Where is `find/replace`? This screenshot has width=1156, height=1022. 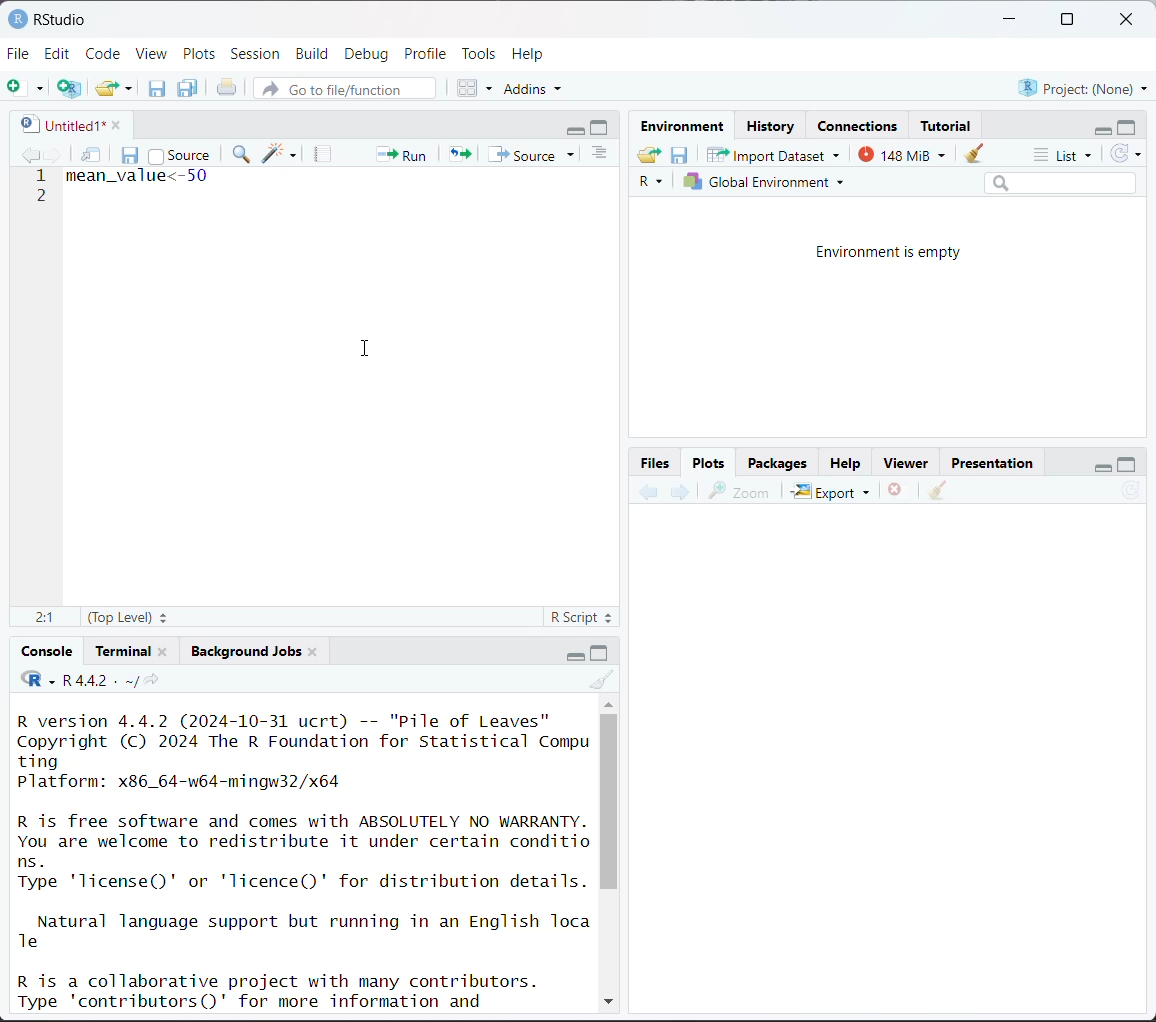
find/replace is located at coordinates (243, 156).